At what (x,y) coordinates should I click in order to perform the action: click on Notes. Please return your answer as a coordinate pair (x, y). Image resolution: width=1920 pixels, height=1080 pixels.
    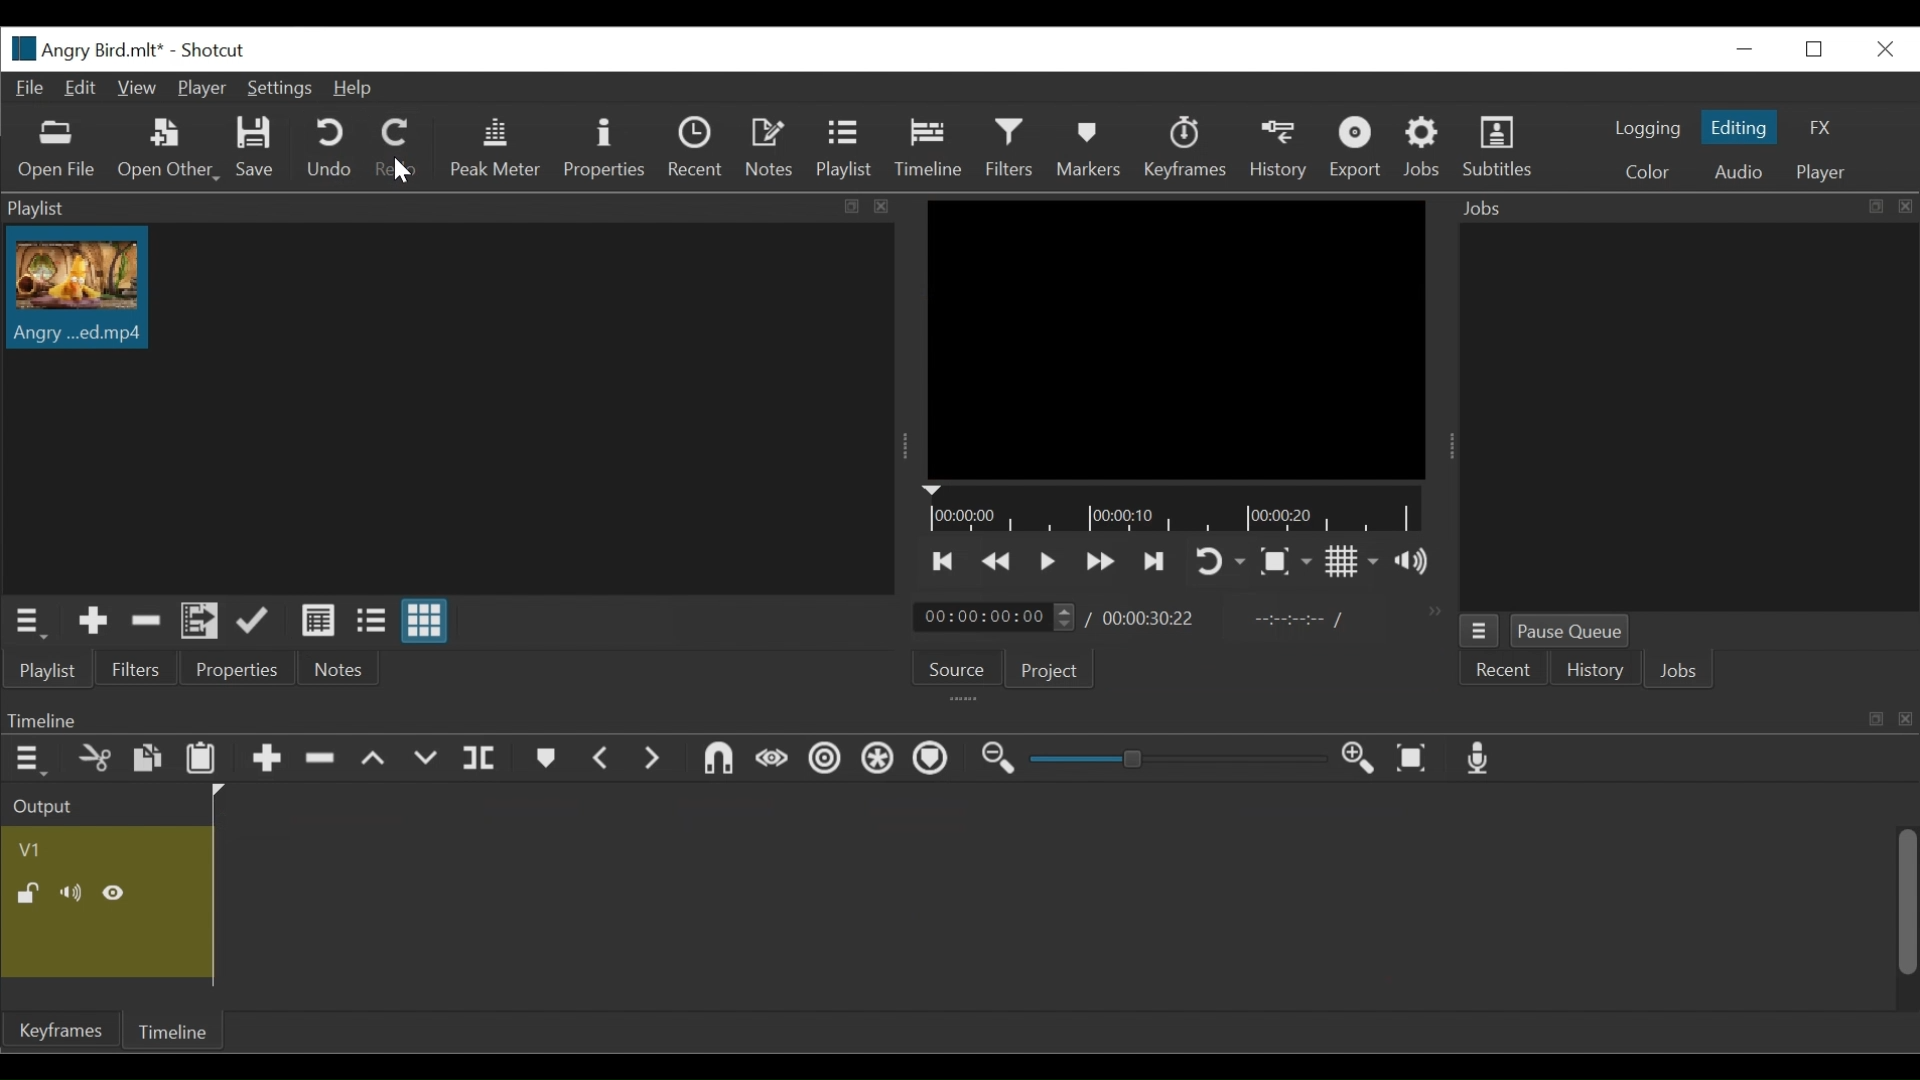
    Looking at the image, I should click on (332, 668).